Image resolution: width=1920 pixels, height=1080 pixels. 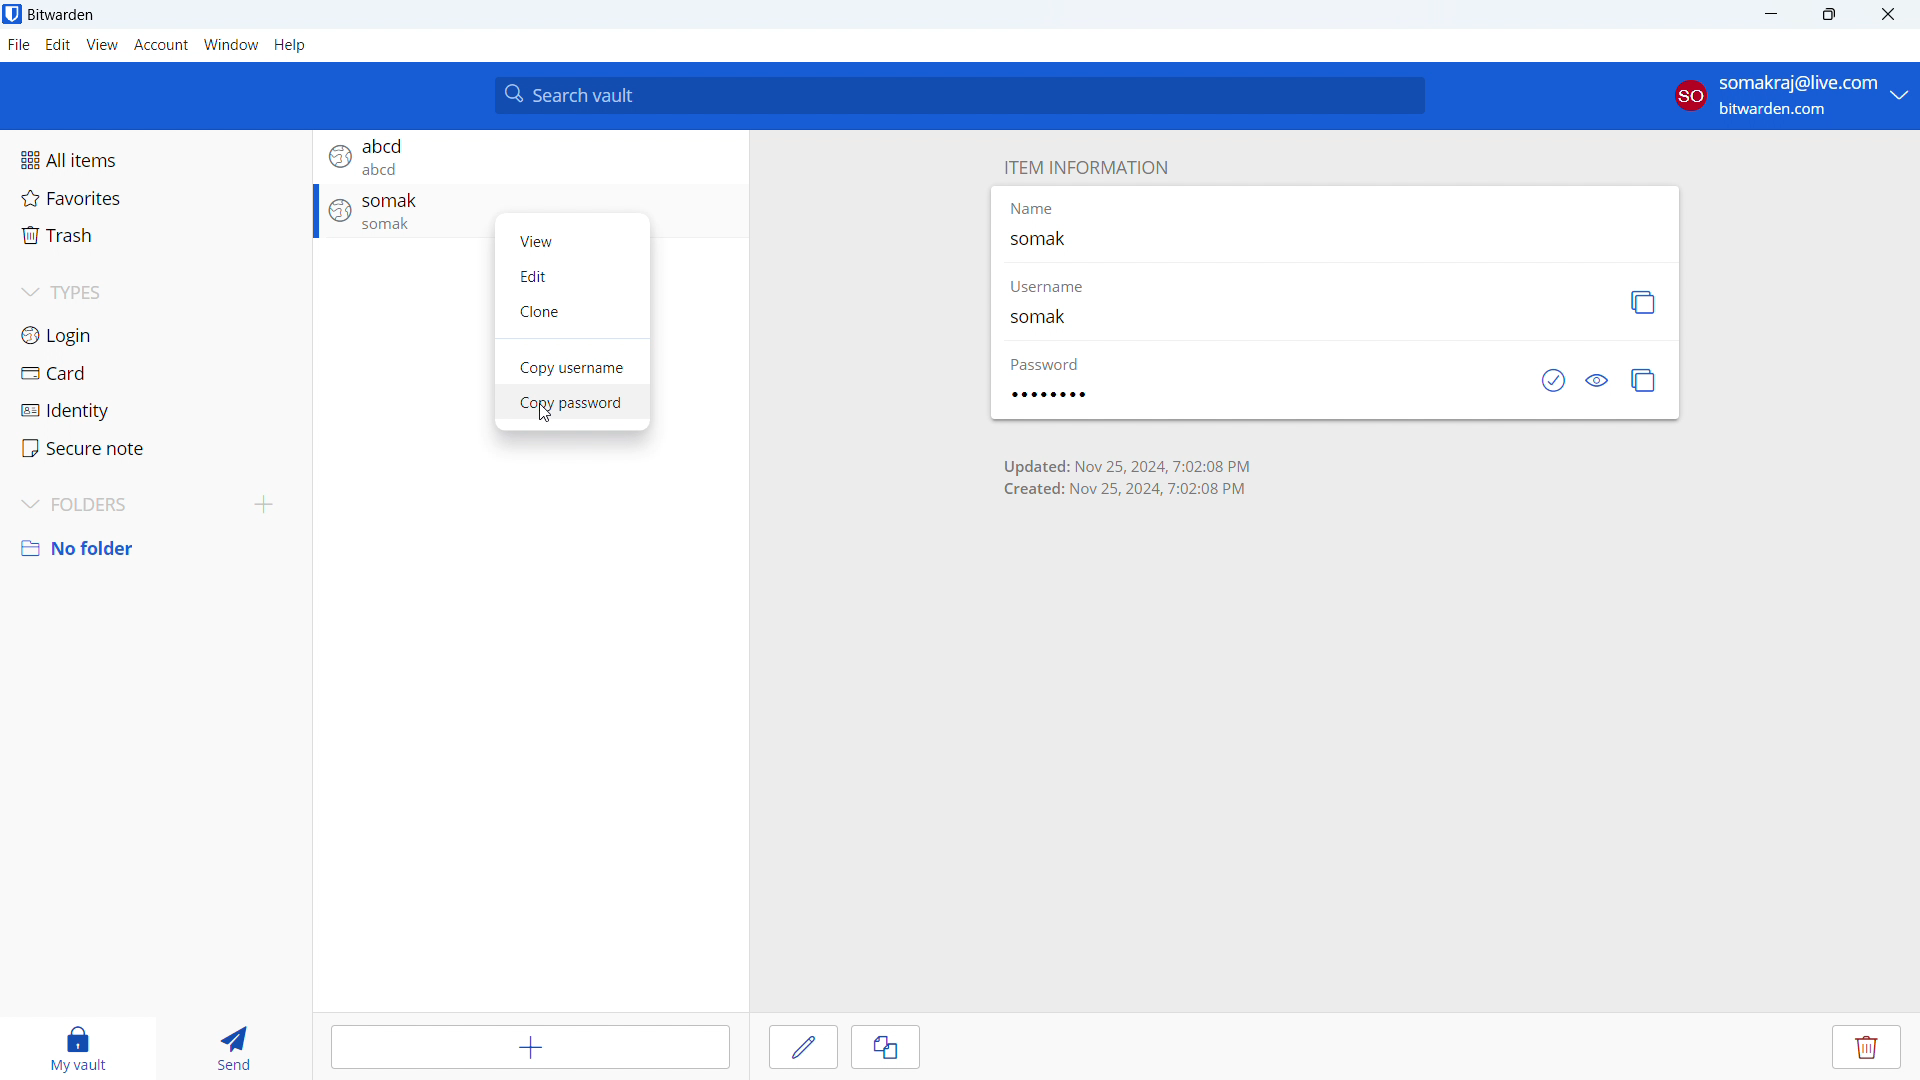 I want to click on view, so click(x=102, y=45).